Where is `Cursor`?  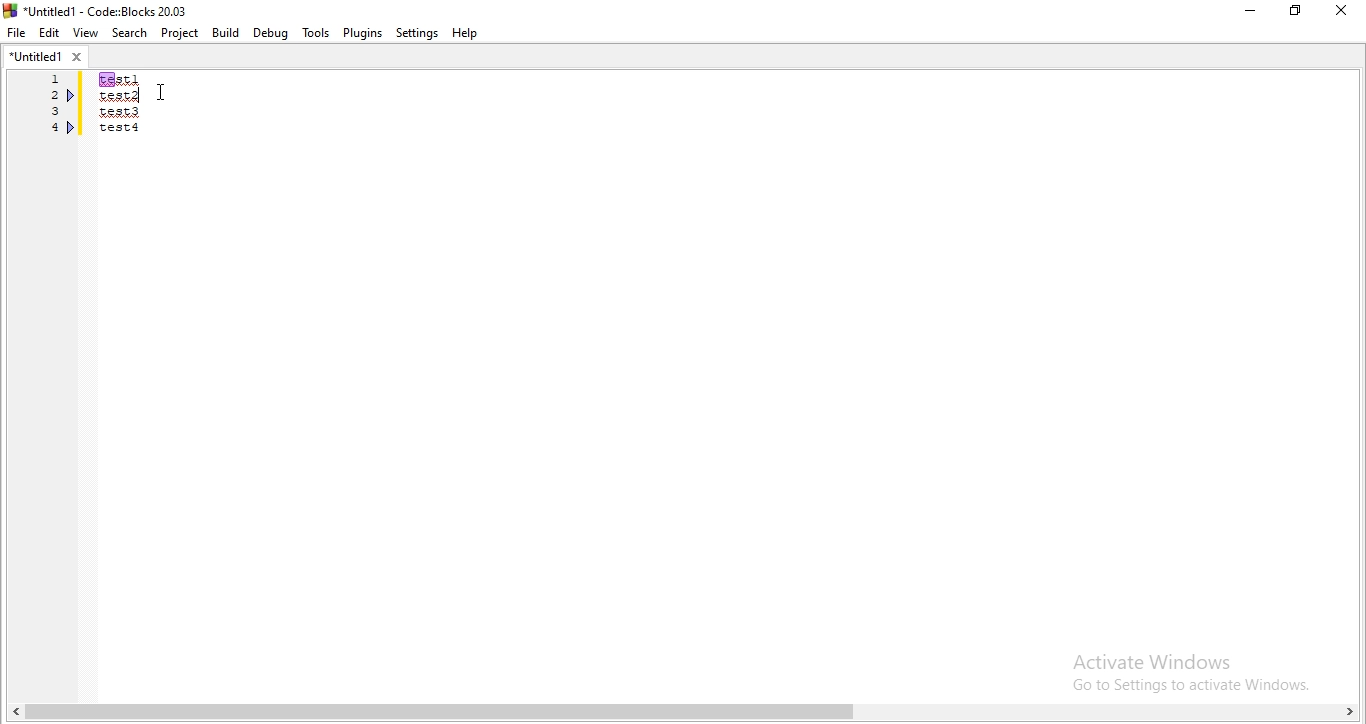 Cursor is located at coordinates (163, 89).